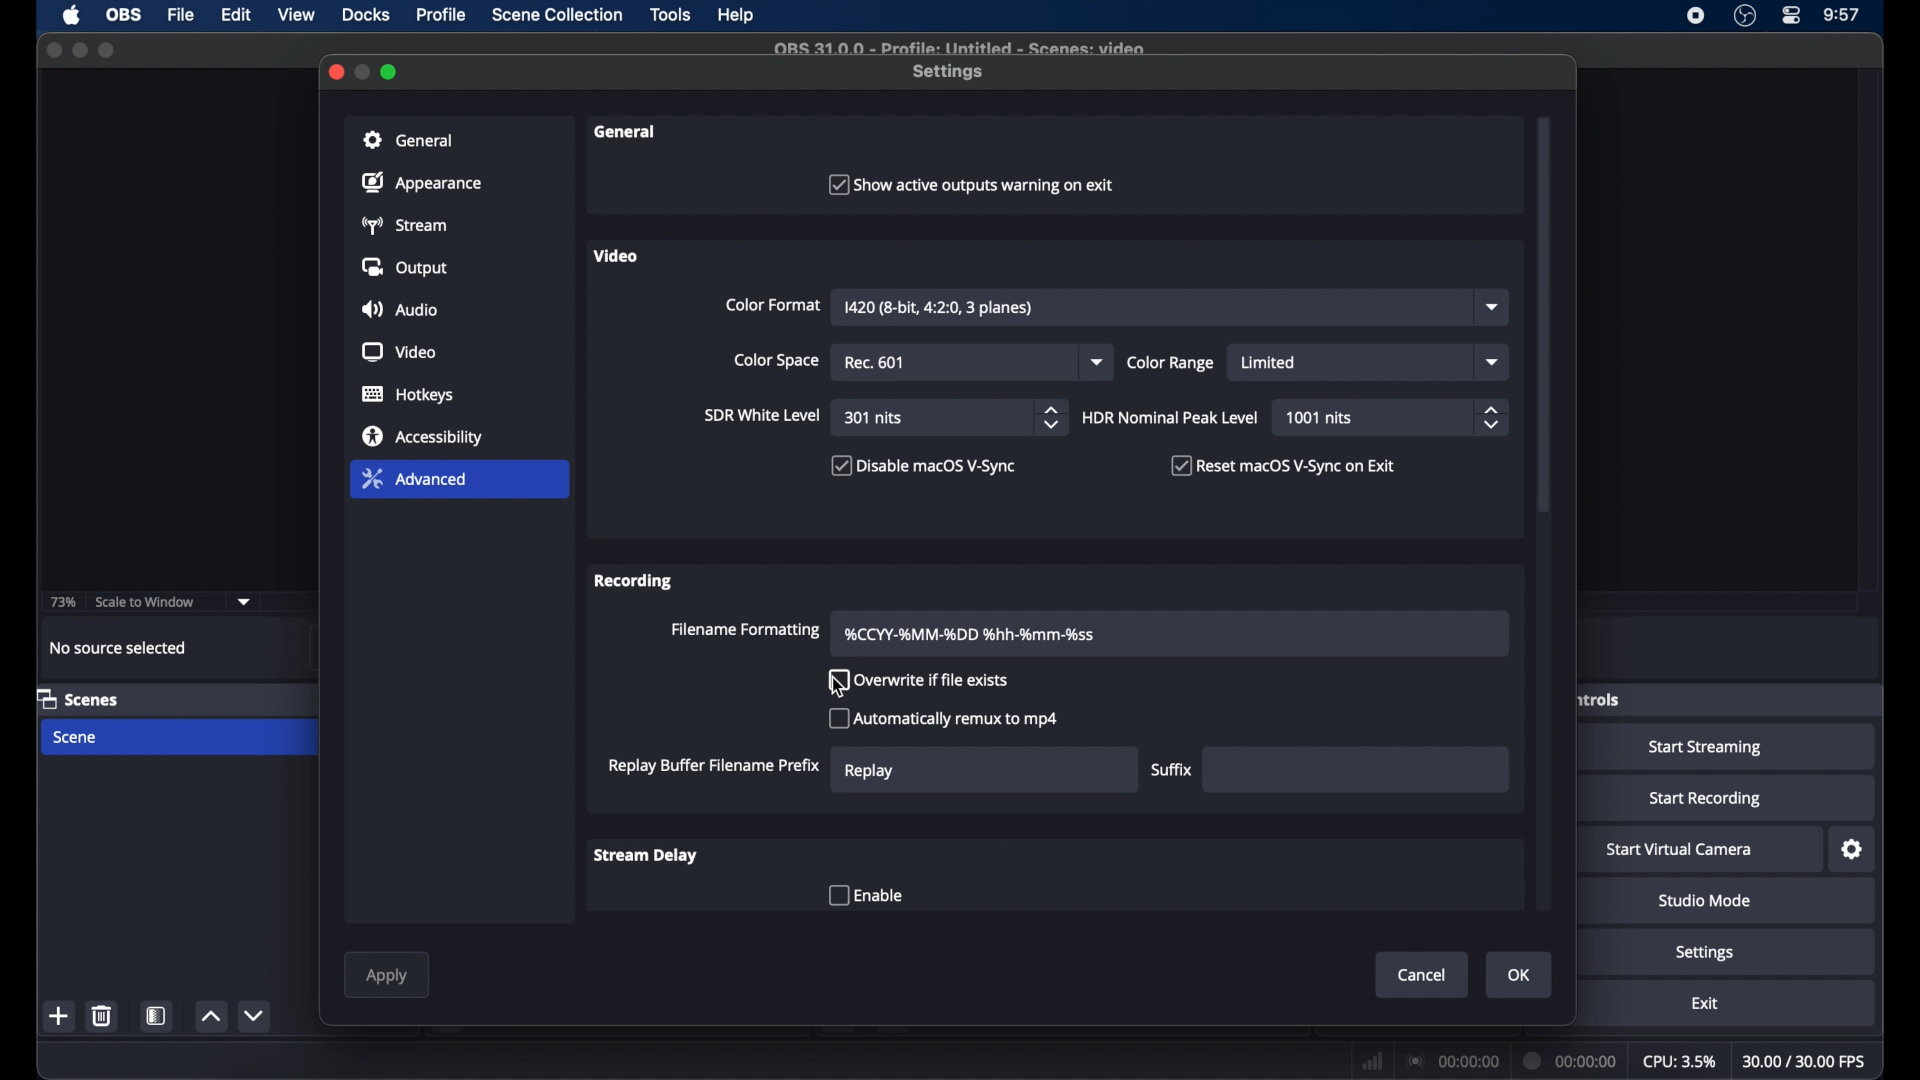 The image size is (1920, 1080). What do you see at coordinates (404, 267) in the screenshot?
I see `output` at bounding box center [404, 267].